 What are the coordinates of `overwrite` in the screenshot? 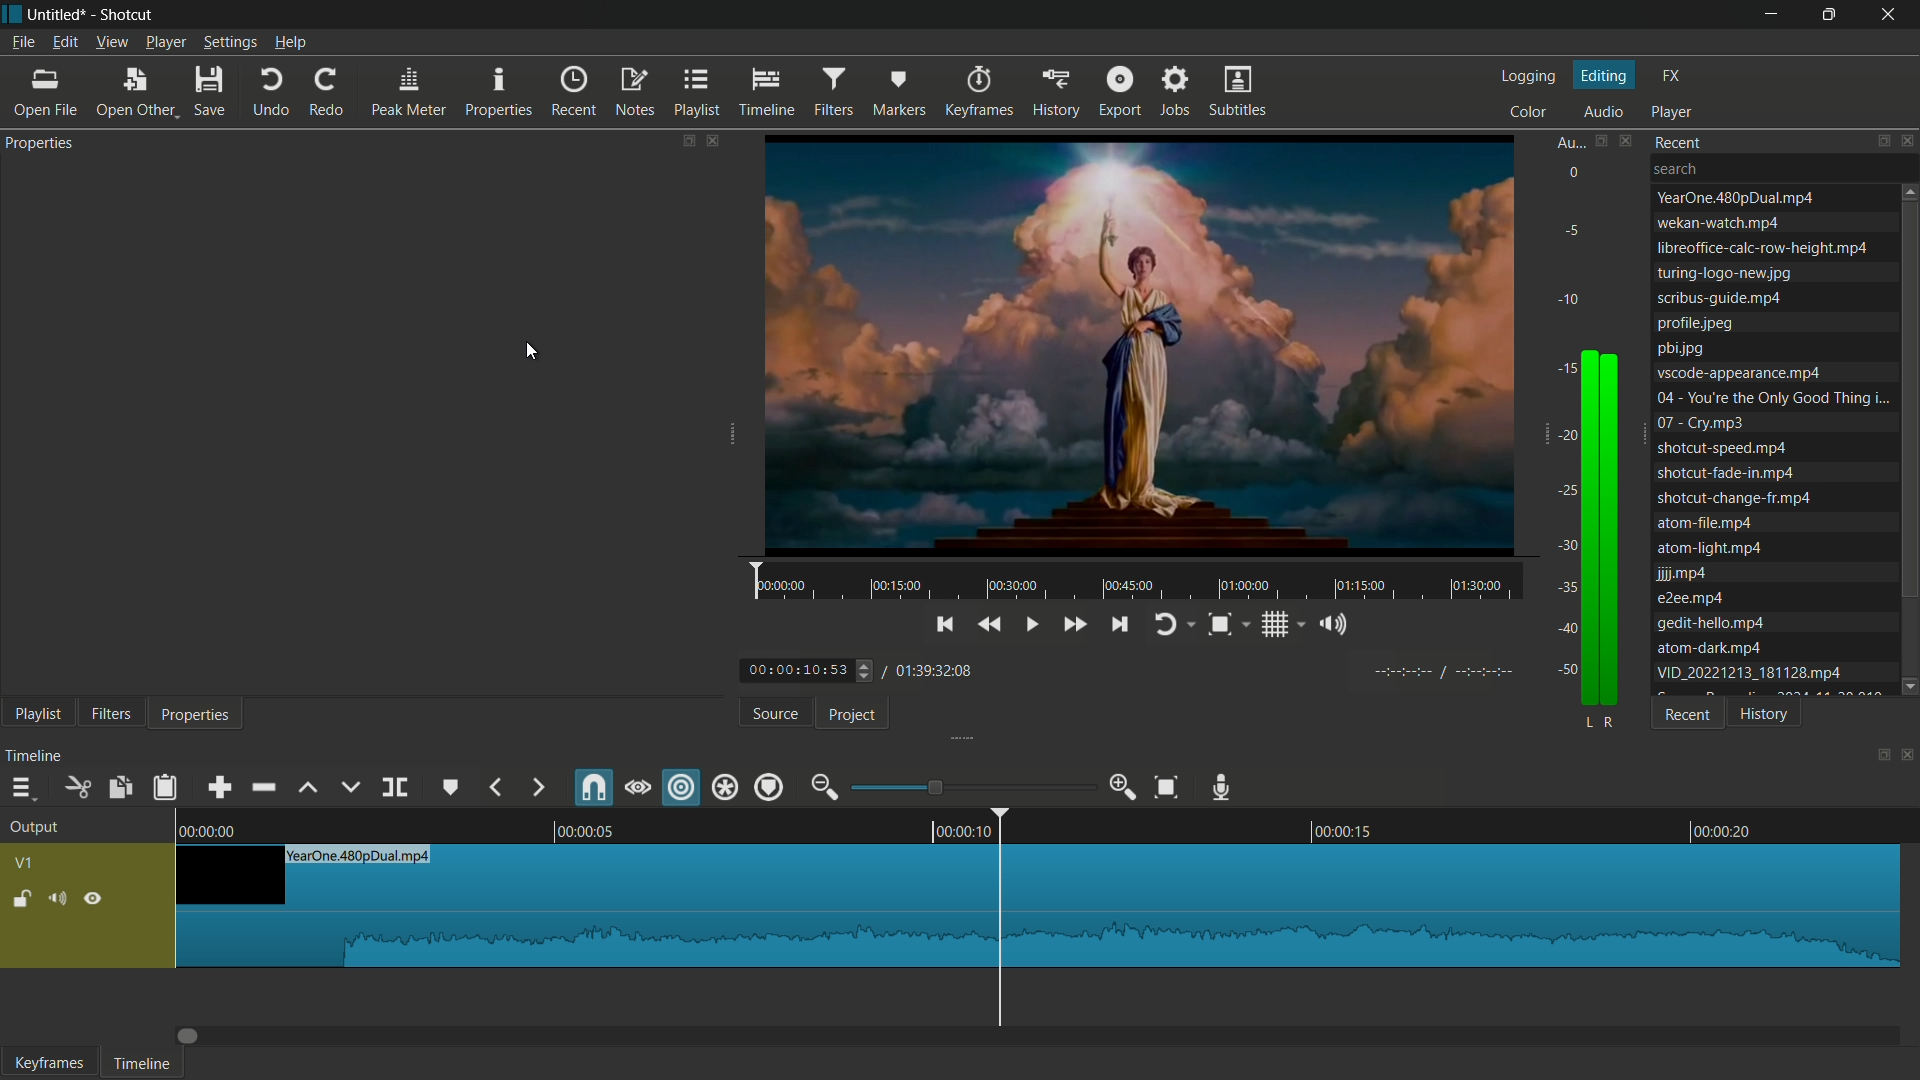 It's located at (349, 788).